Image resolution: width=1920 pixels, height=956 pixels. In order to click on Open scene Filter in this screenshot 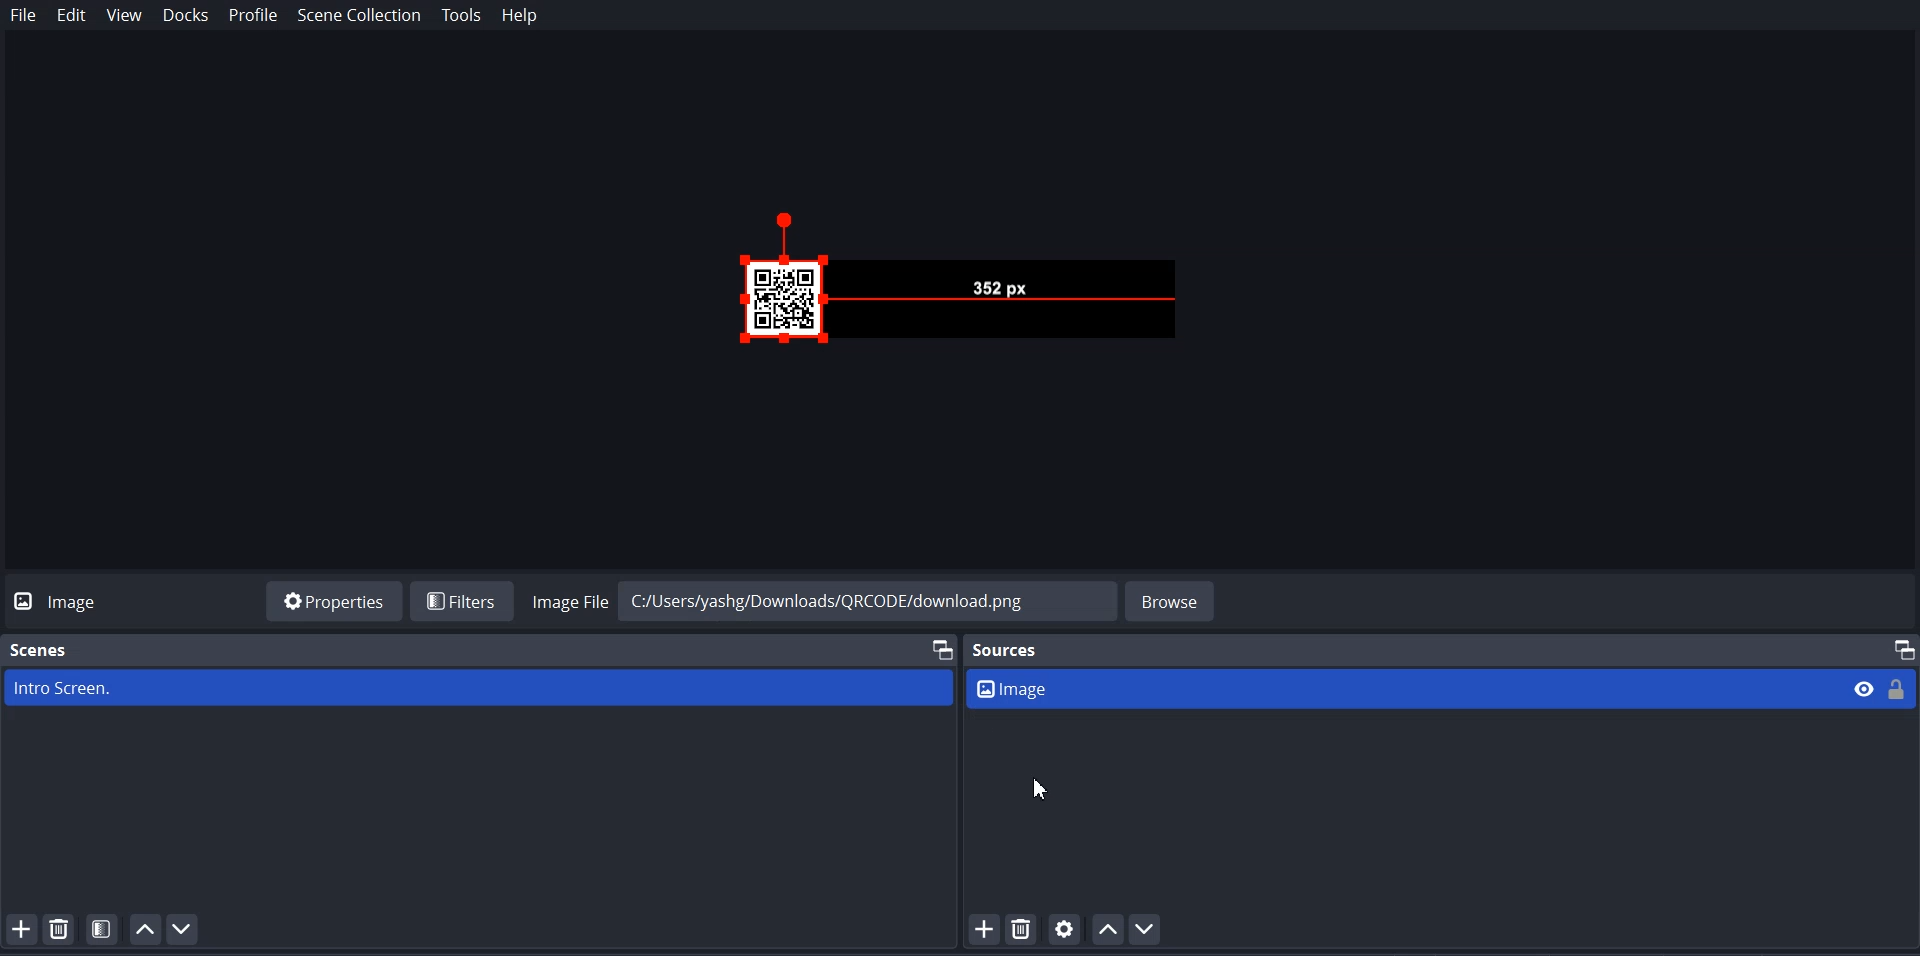, I will do `click(103, 929)`.